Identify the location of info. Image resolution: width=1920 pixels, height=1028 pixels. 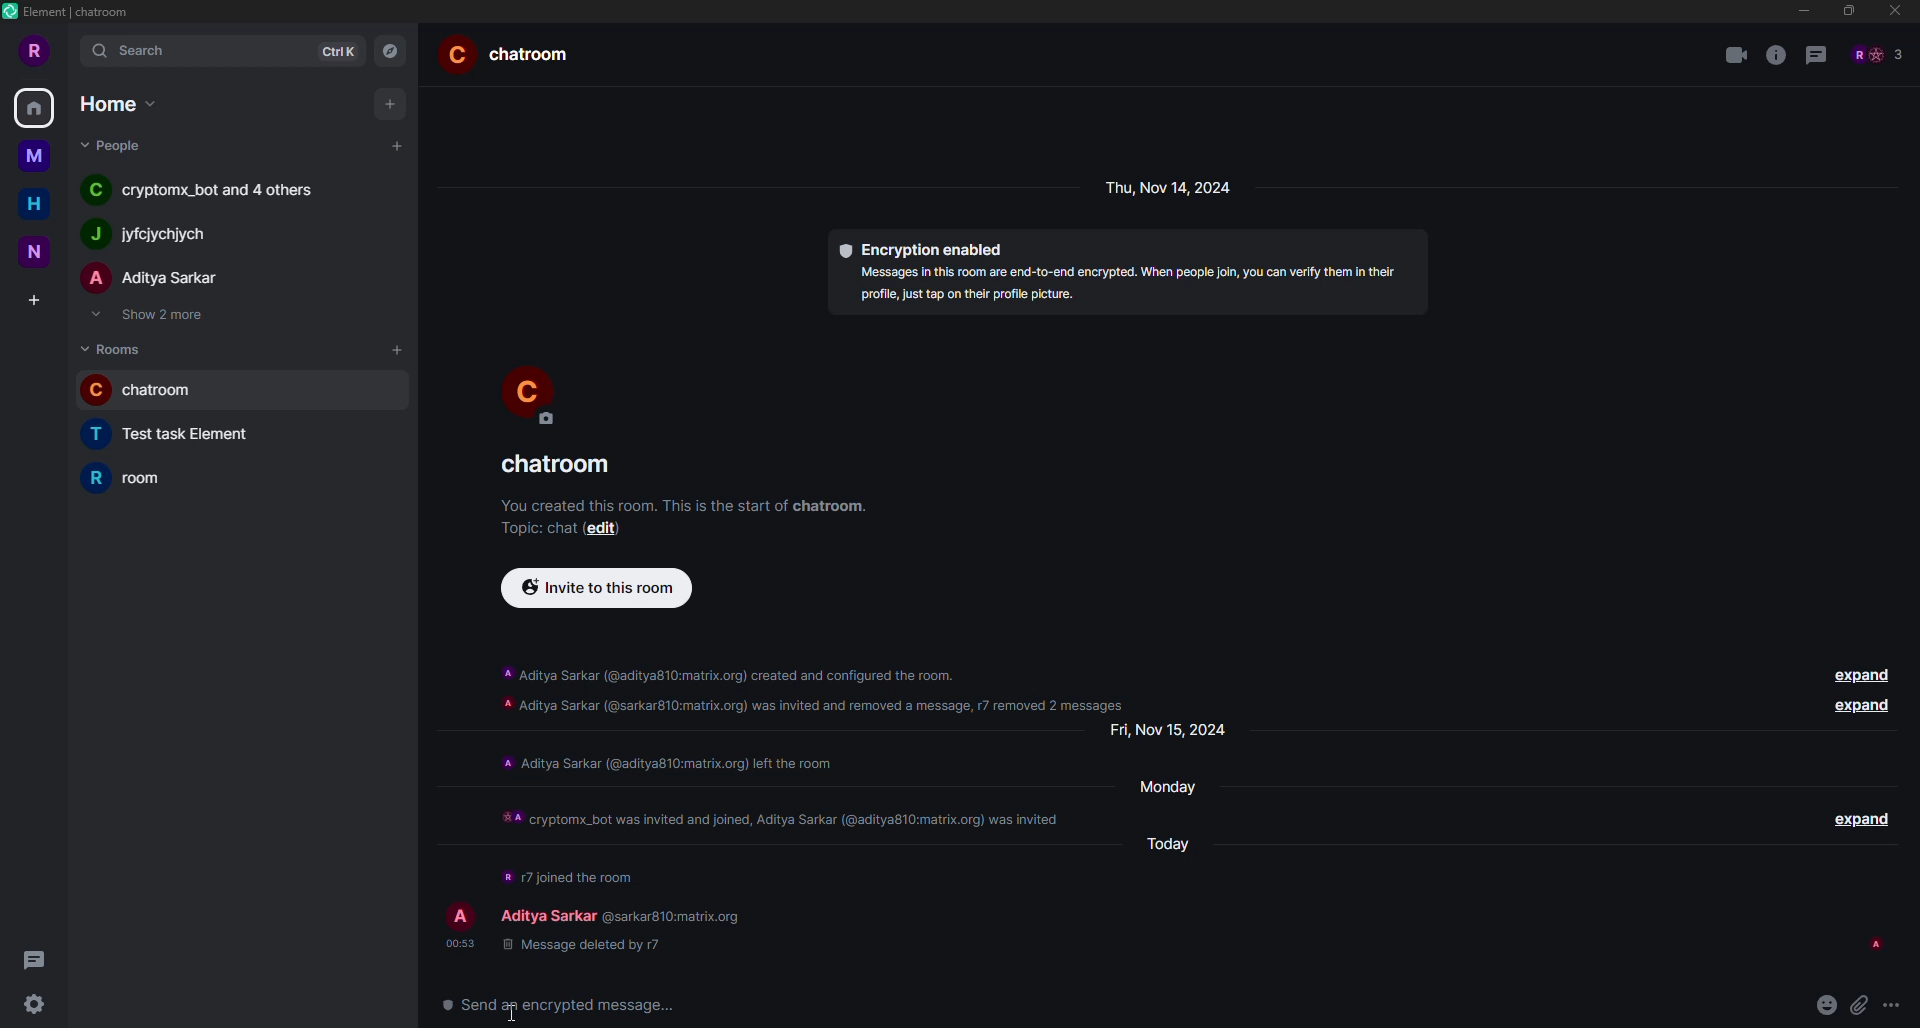
(1128, 283).